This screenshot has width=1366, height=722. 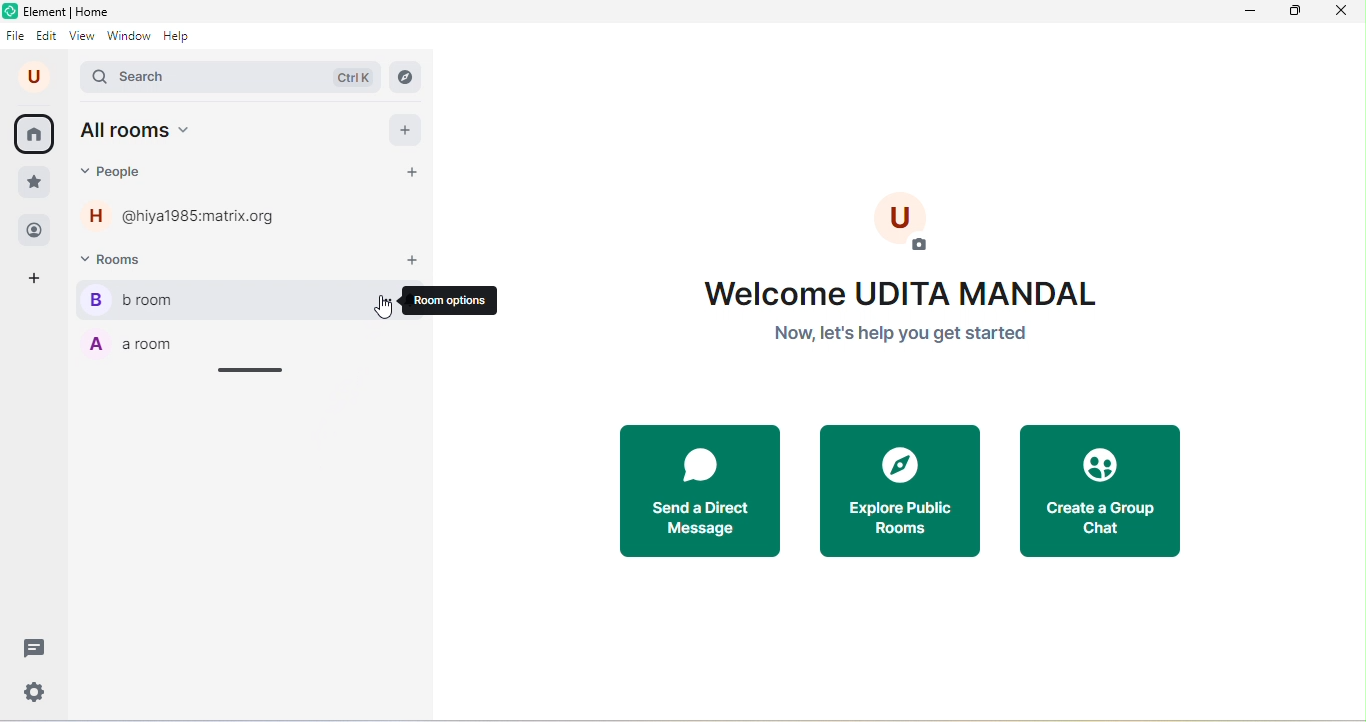 What do you see at coordinates (903, 291) in the screenshot?
I see `Welcome UDITA MANDAL` at bounding box center [903, 291].